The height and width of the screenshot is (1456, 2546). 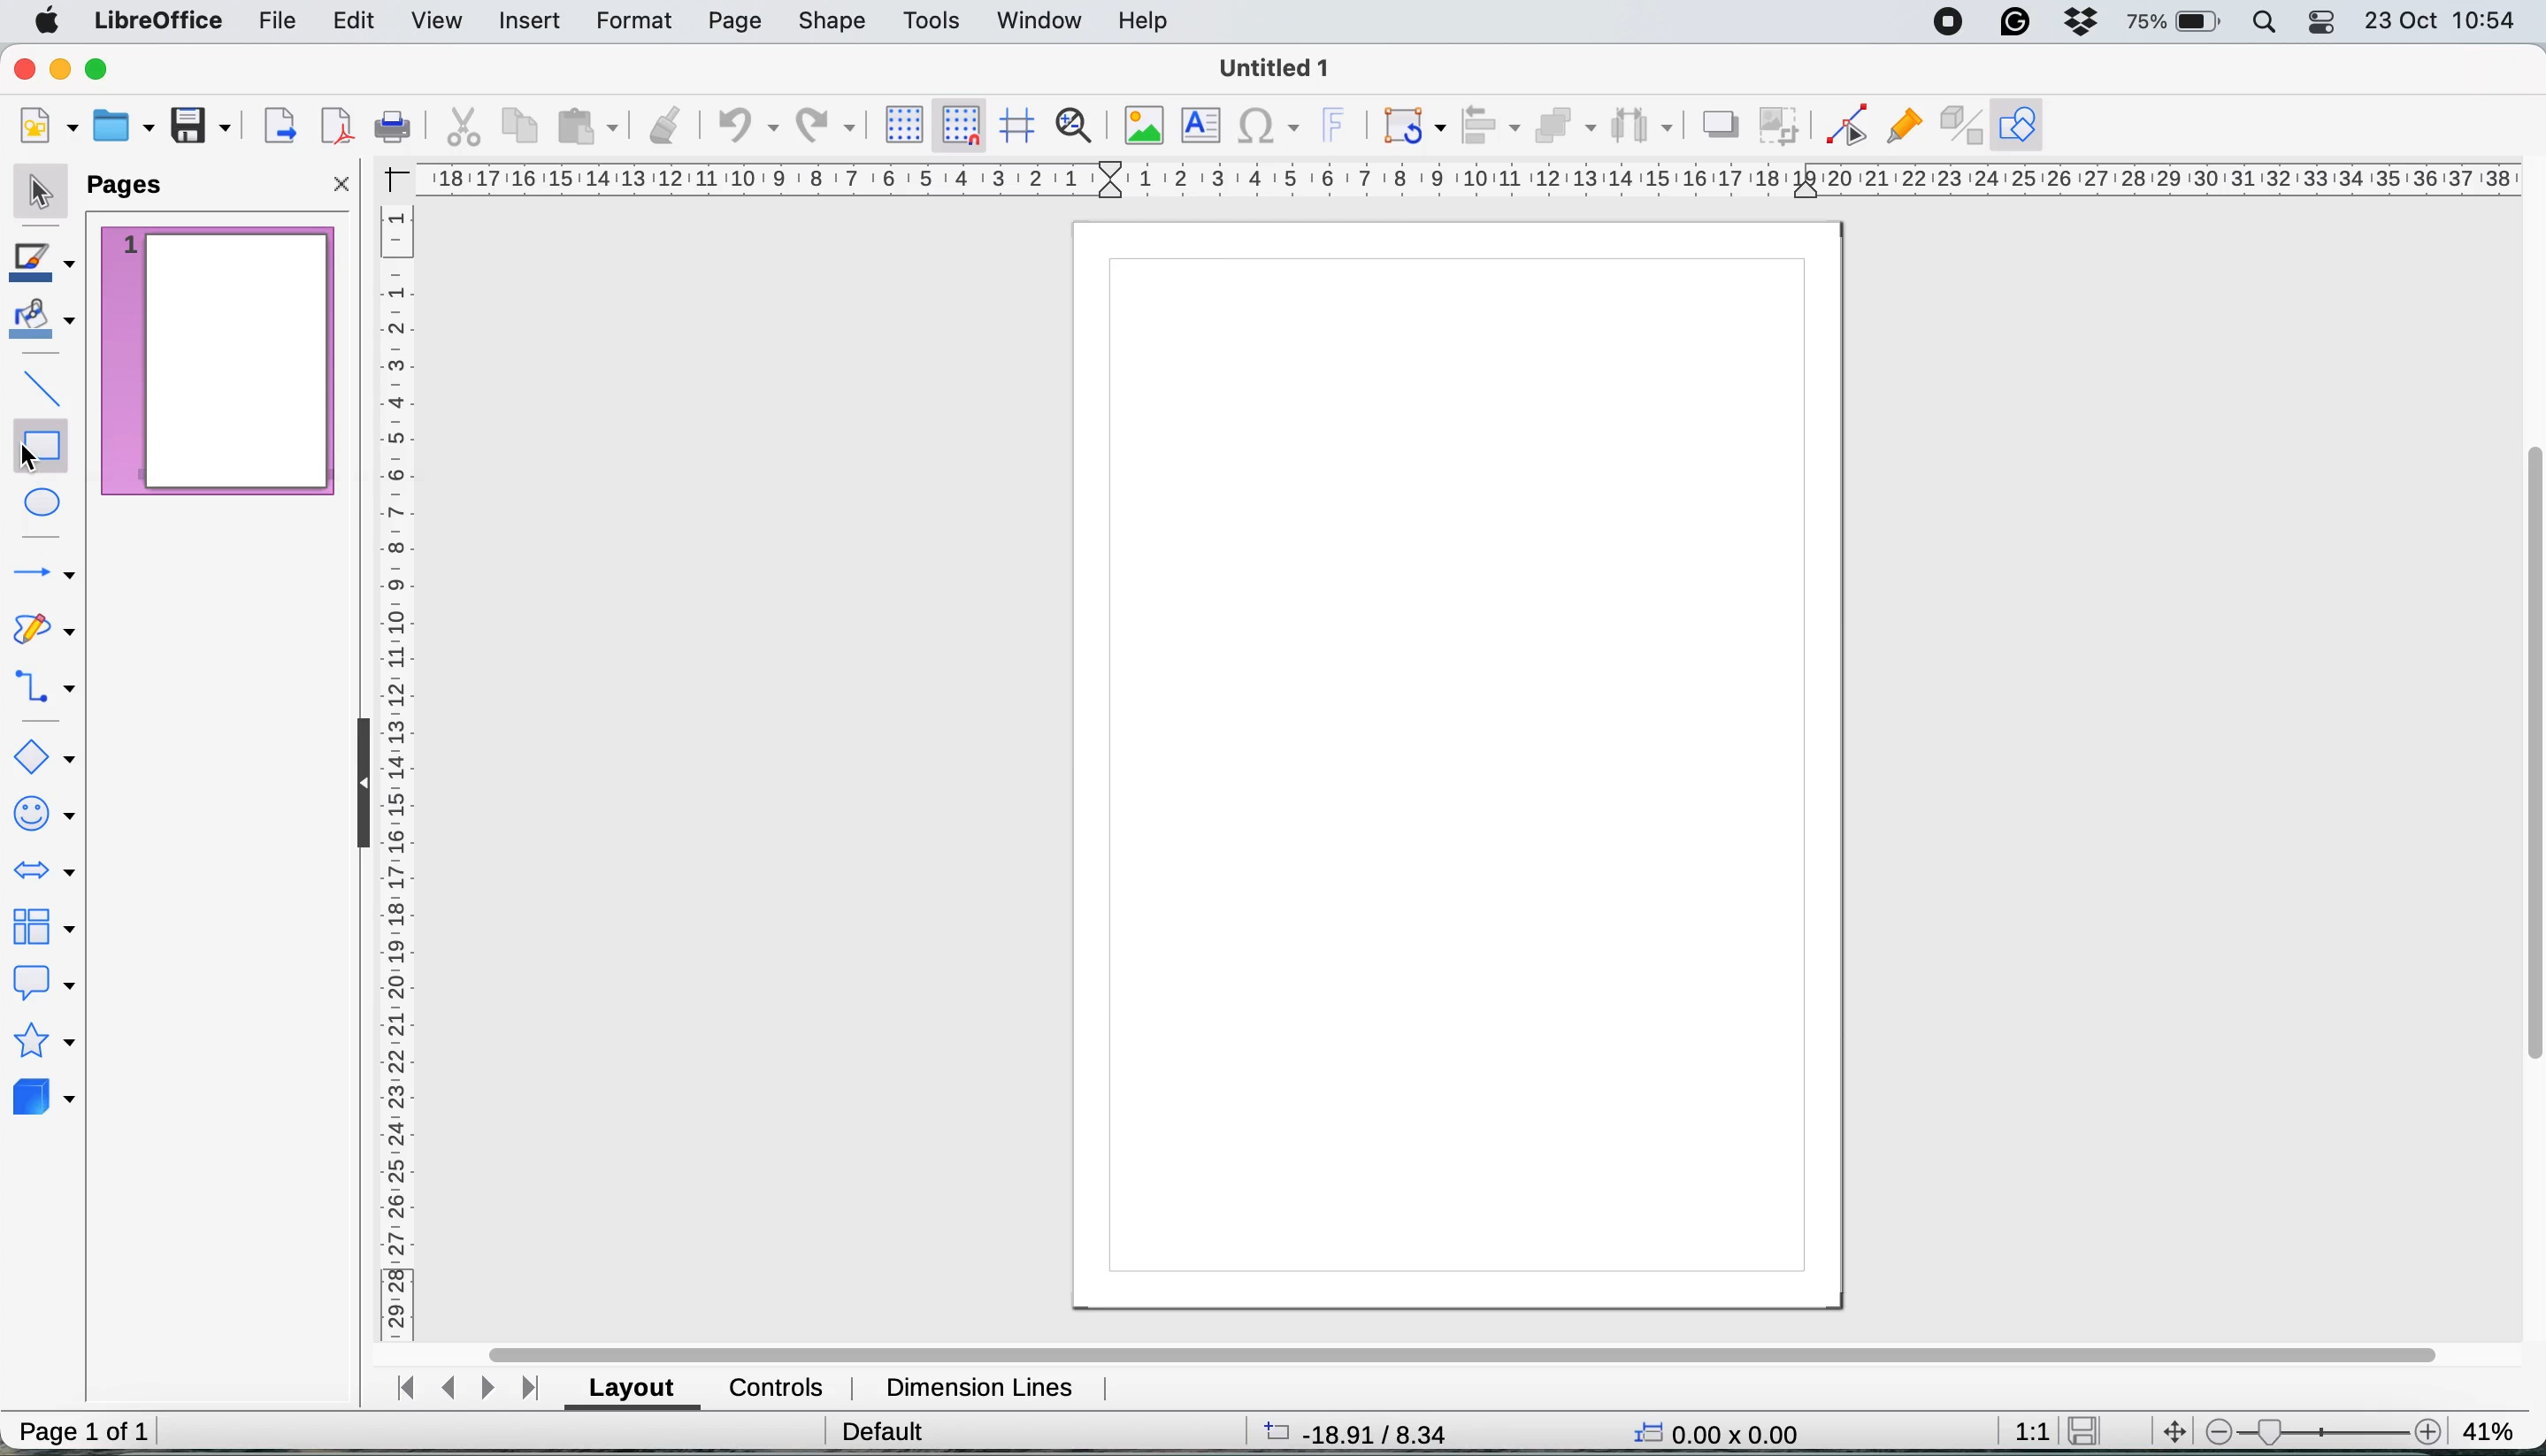 I want to click on close, so click(x=24, y=68).